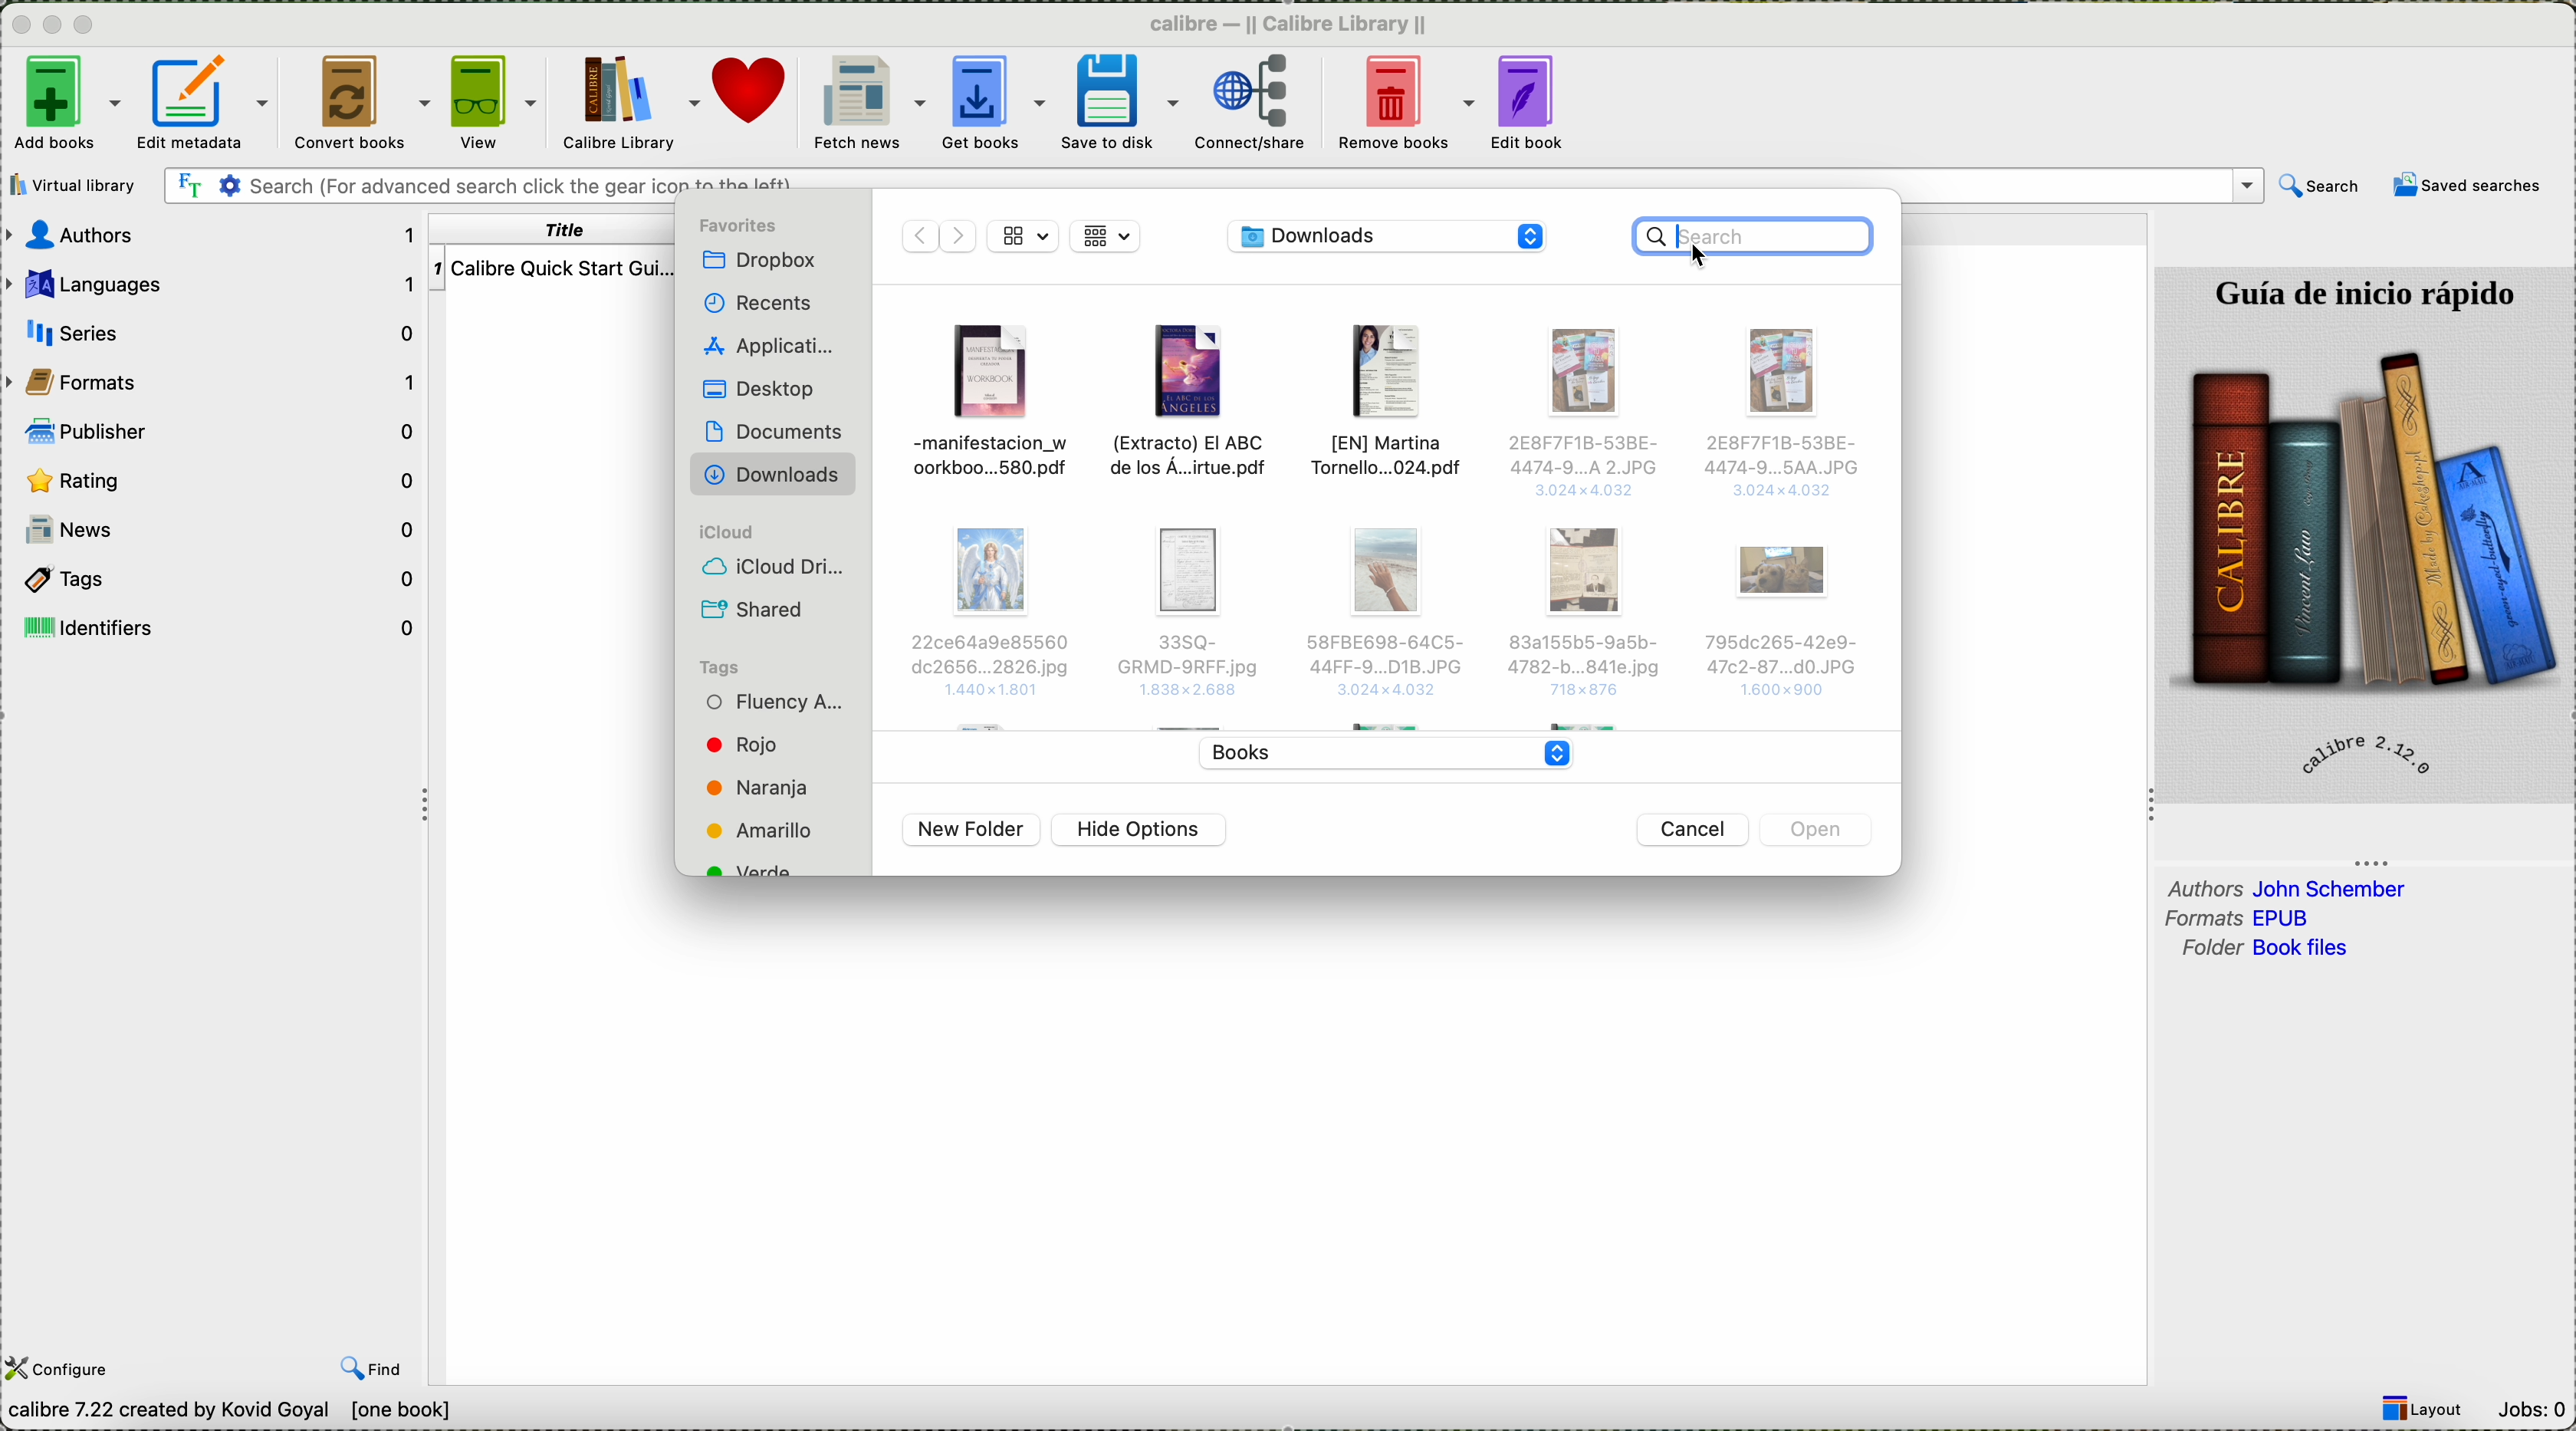 The image size is (2576, 1431). Describe the element at coordinates (217, 628) in the screenshot. I see `identifiers` at that location.